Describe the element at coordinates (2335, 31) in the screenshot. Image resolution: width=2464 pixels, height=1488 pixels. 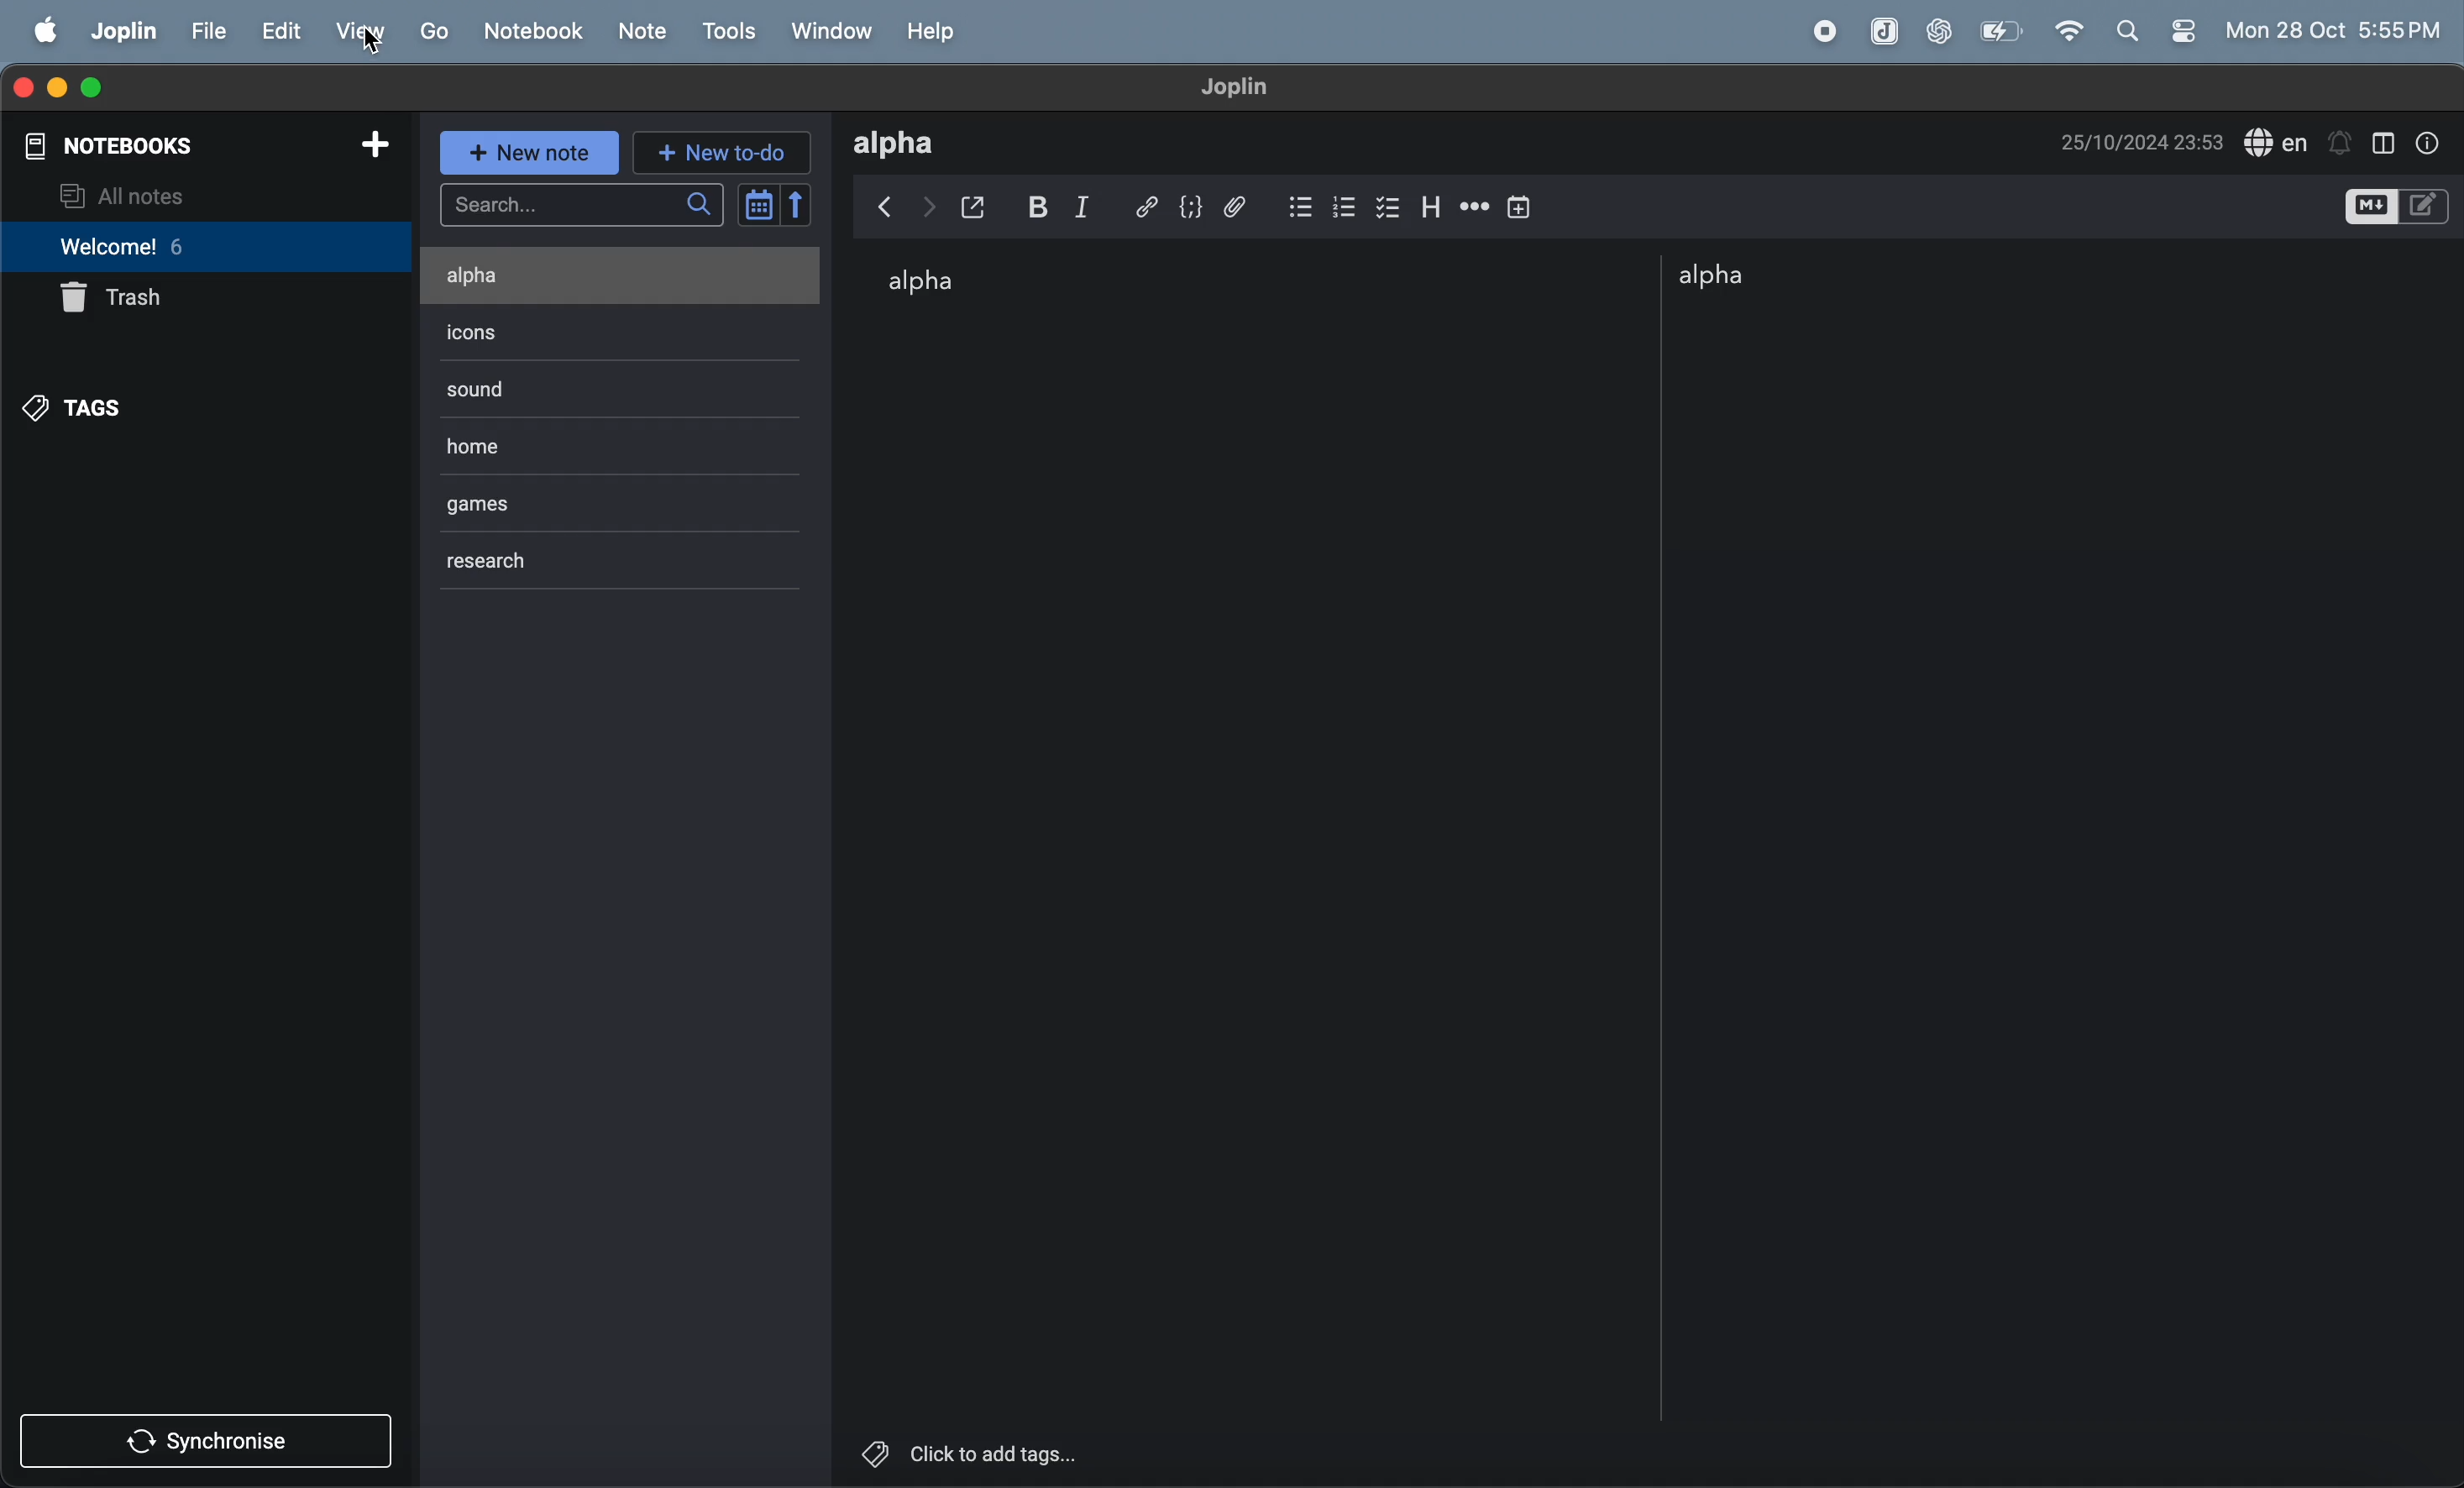
I see `Mon 28 Oct 5:55PM` at that location.